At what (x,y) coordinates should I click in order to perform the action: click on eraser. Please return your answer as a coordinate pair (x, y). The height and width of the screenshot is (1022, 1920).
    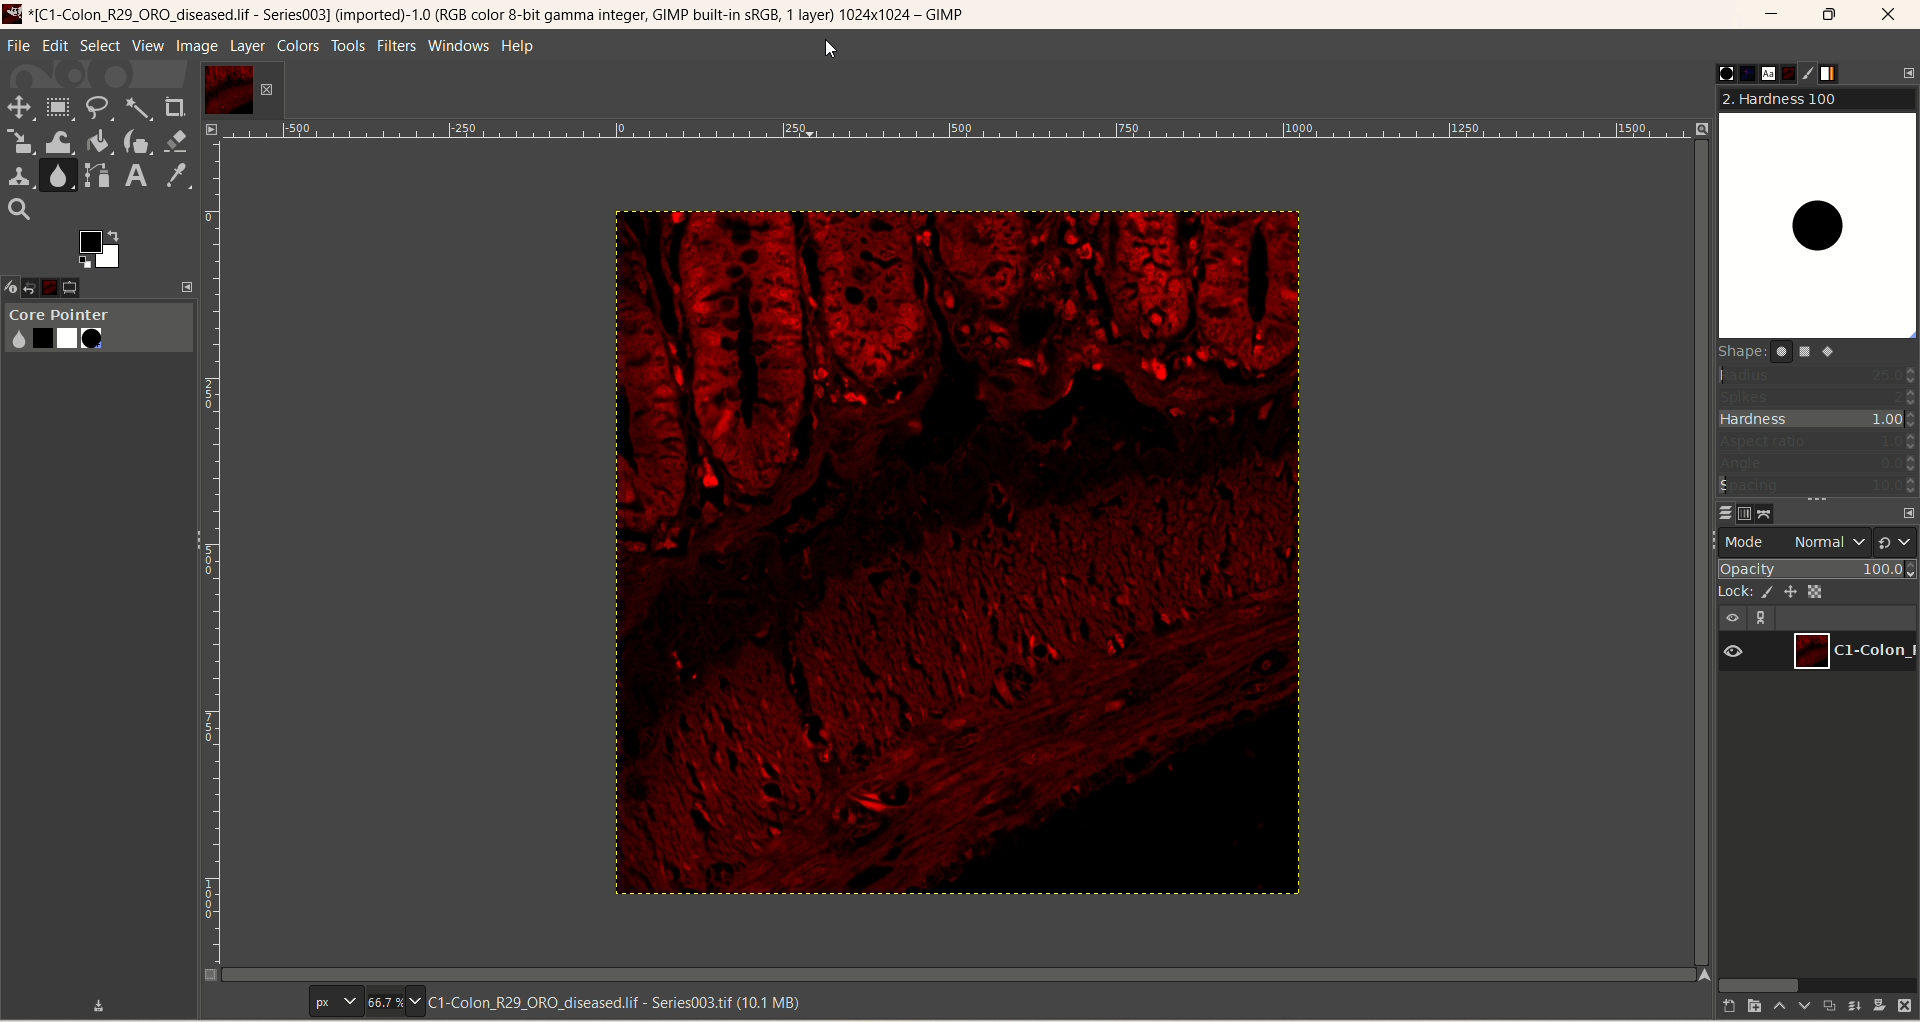
    Looking at the image, I should click on (178, 141).